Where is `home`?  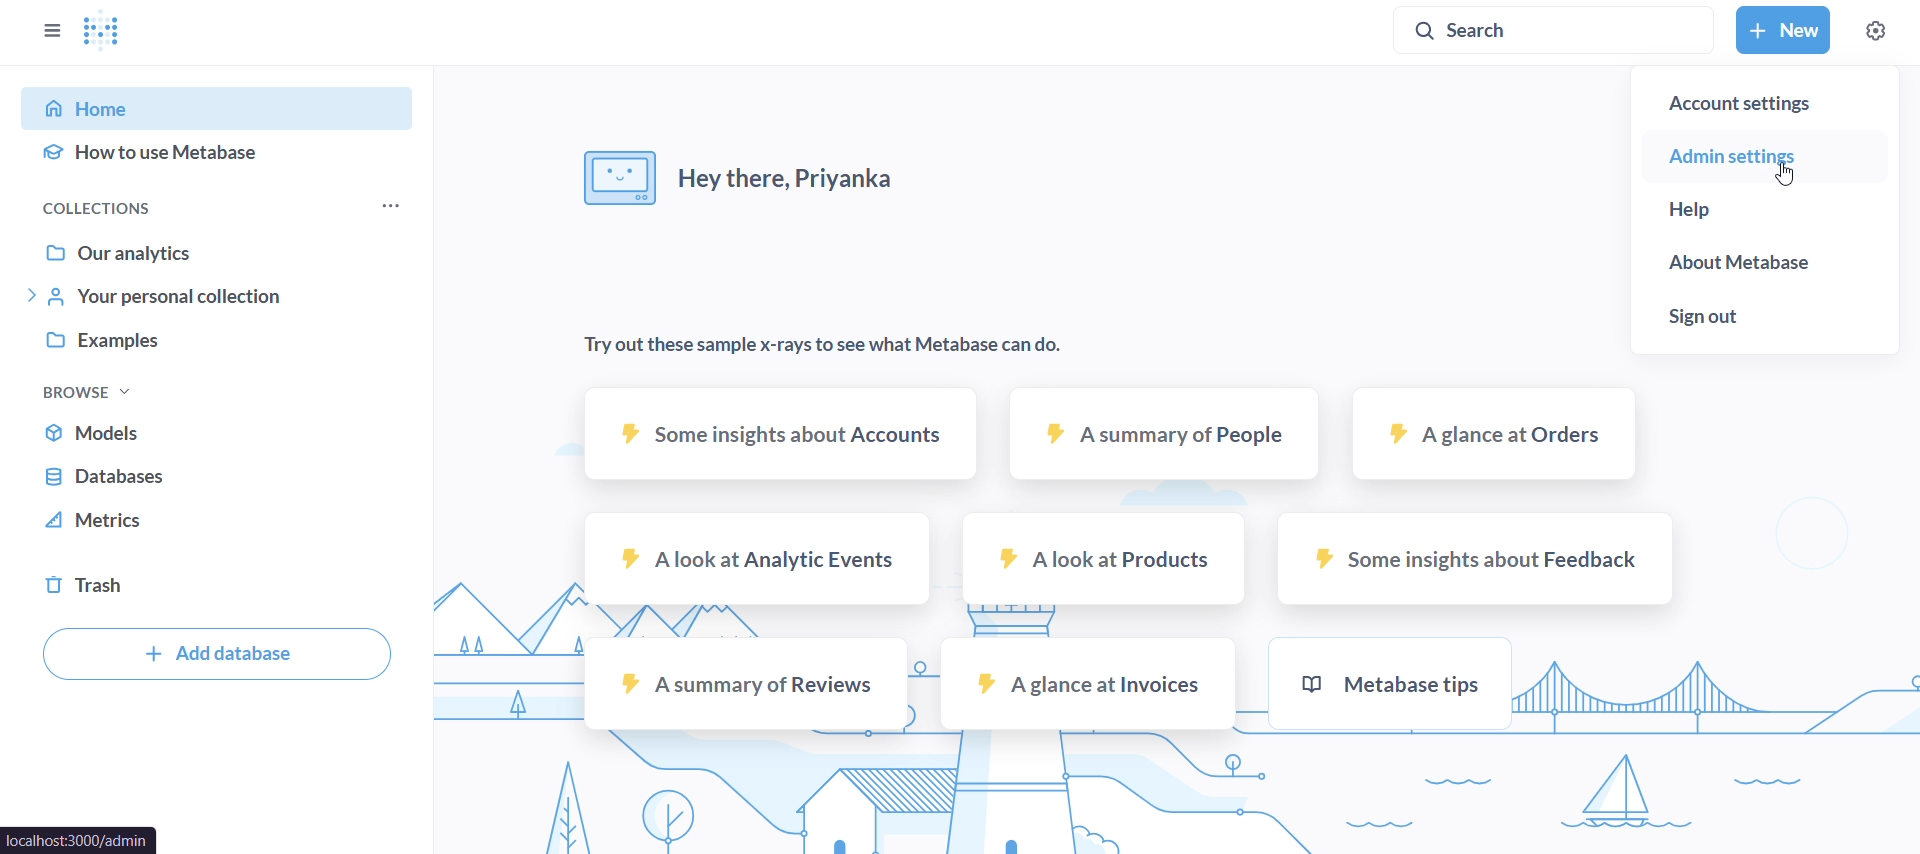
home is located at coordinates (224, 106).